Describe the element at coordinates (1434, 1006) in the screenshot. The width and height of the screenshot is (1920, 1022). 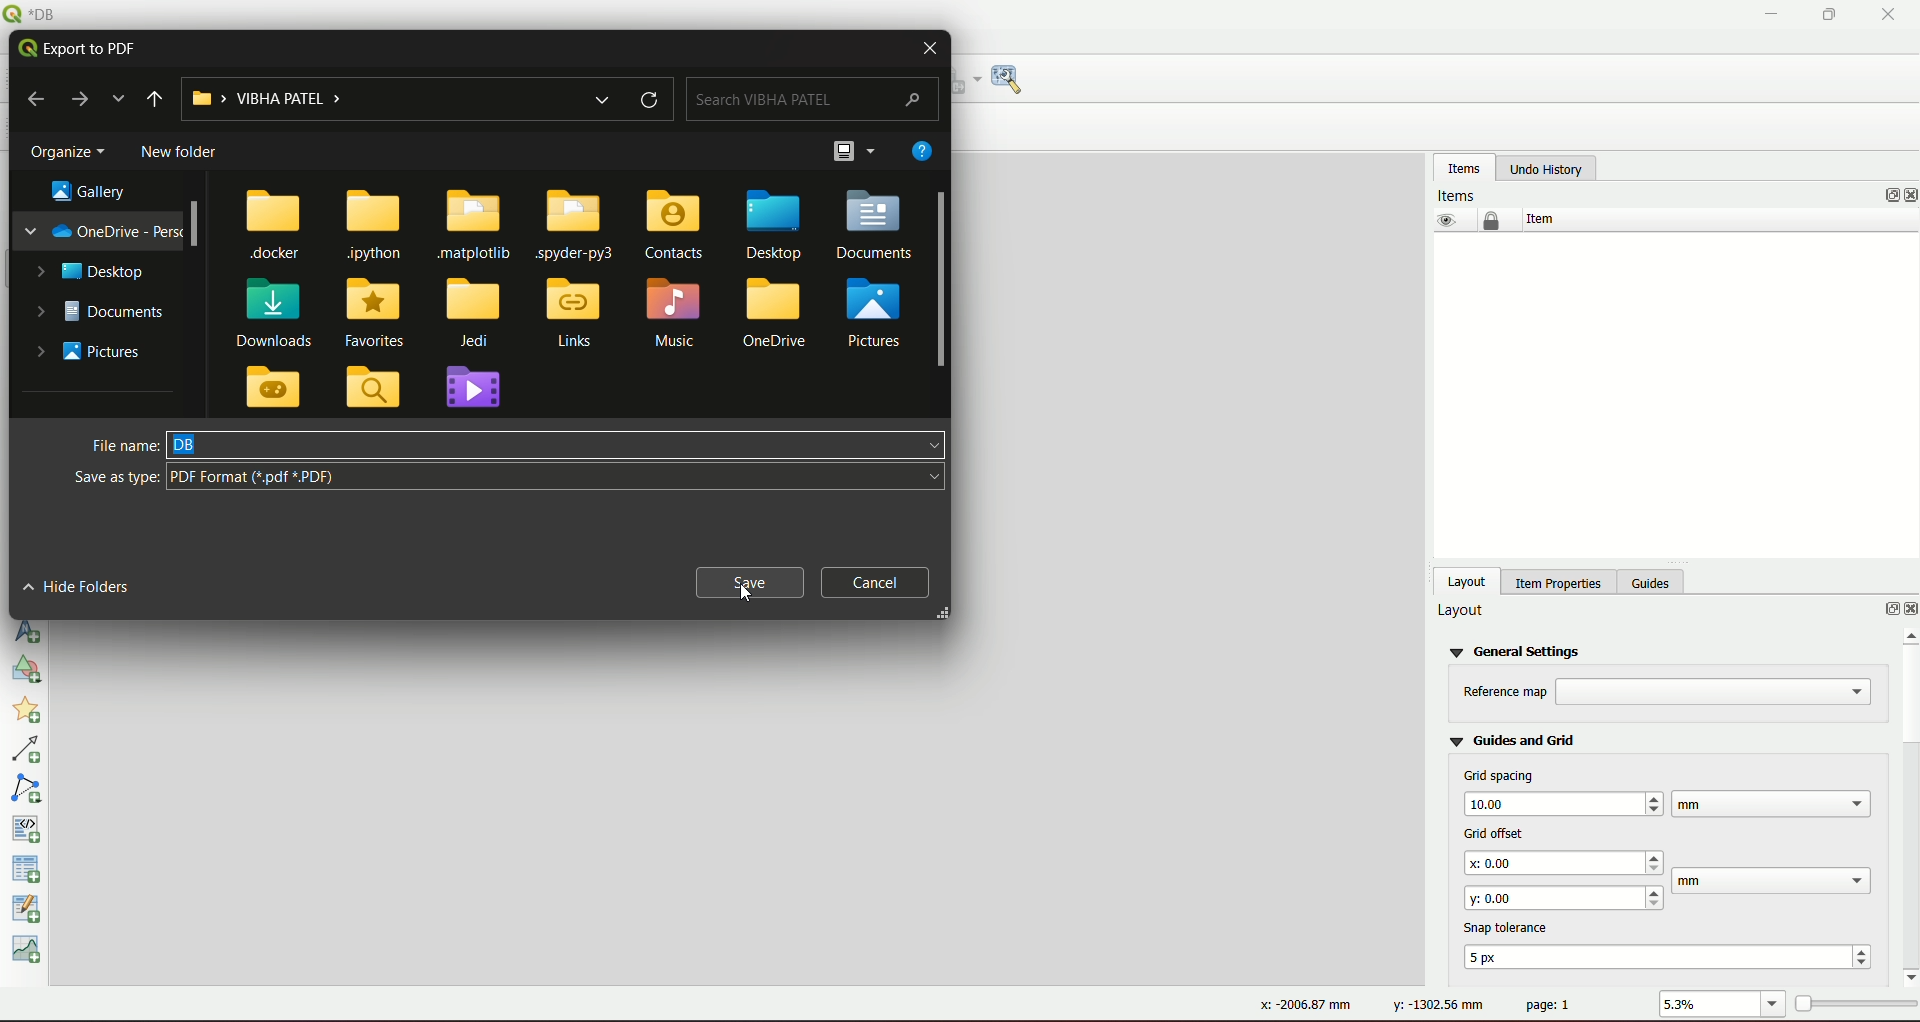
I see `y:-1302.56 mm` at that location.